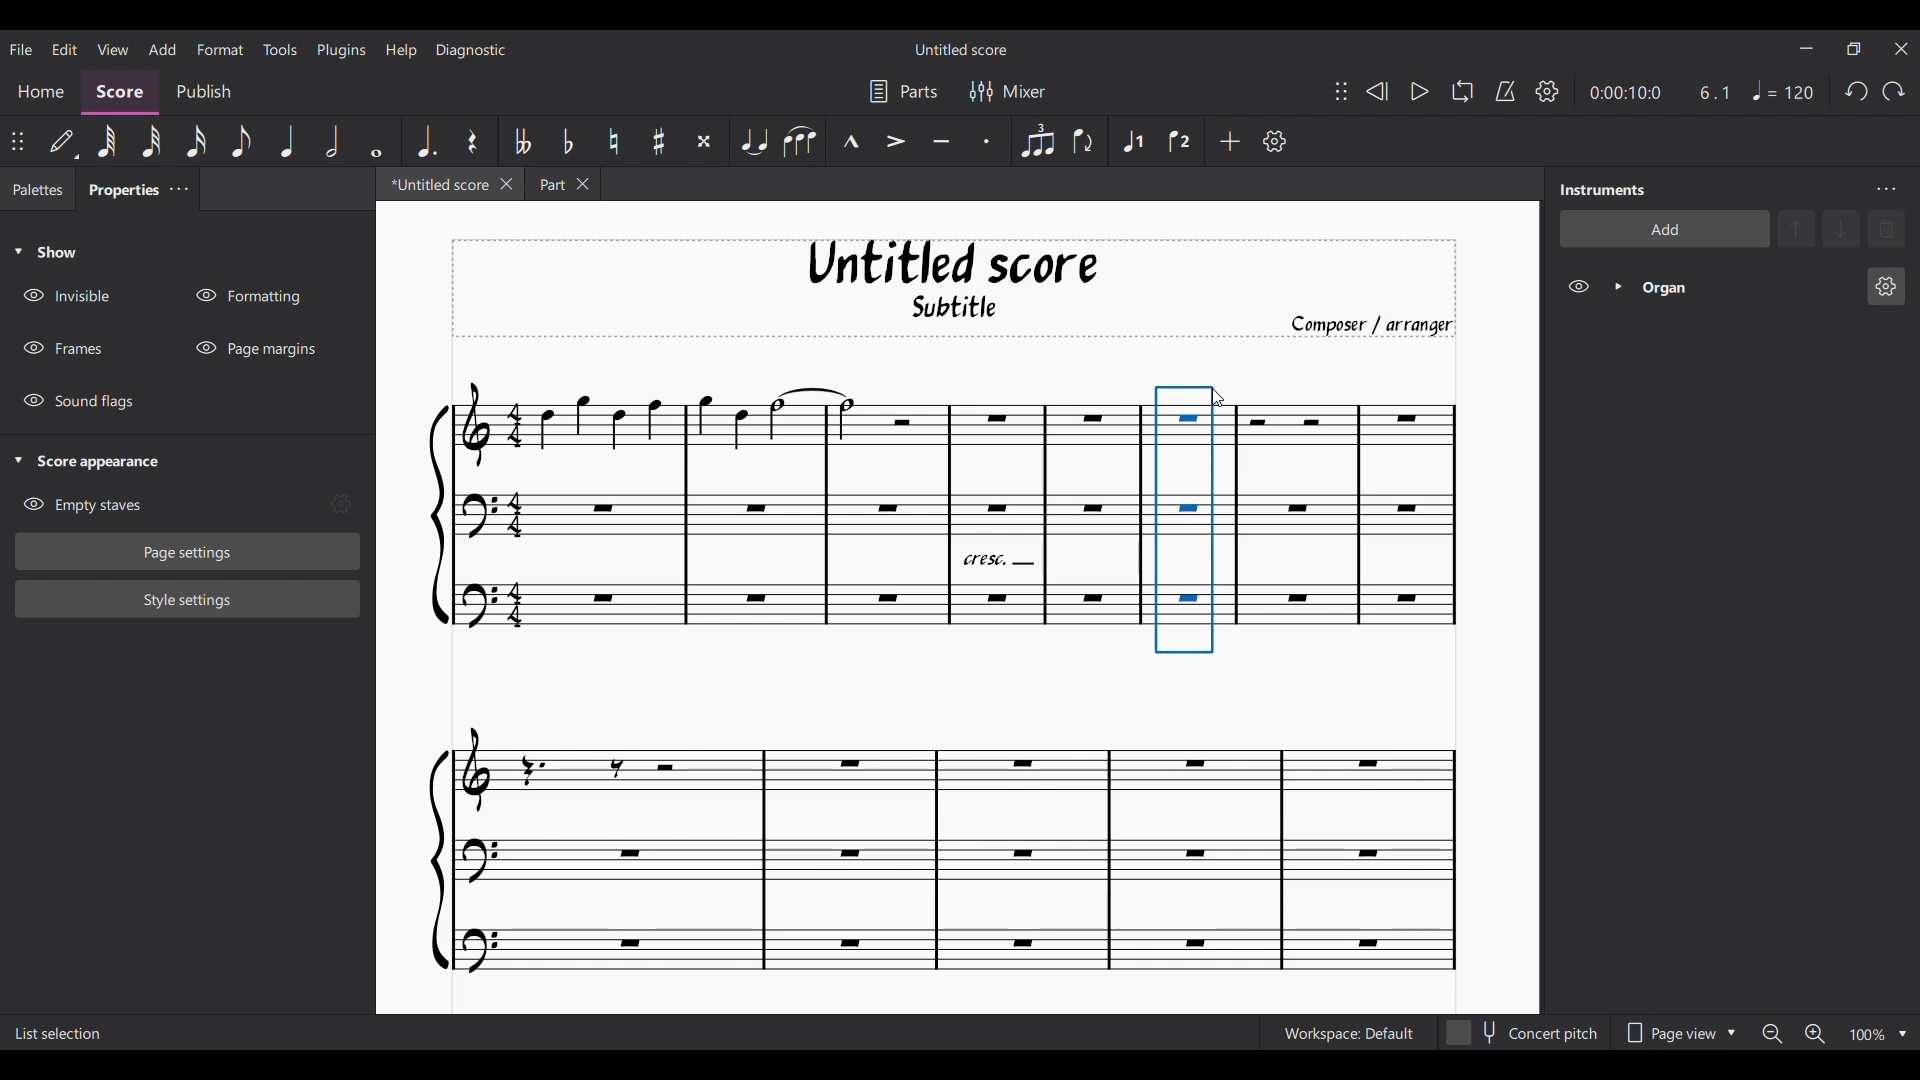 This screenshot has width=1920, height=1080. I want to click on Description of current selection, so click(62, 1033).